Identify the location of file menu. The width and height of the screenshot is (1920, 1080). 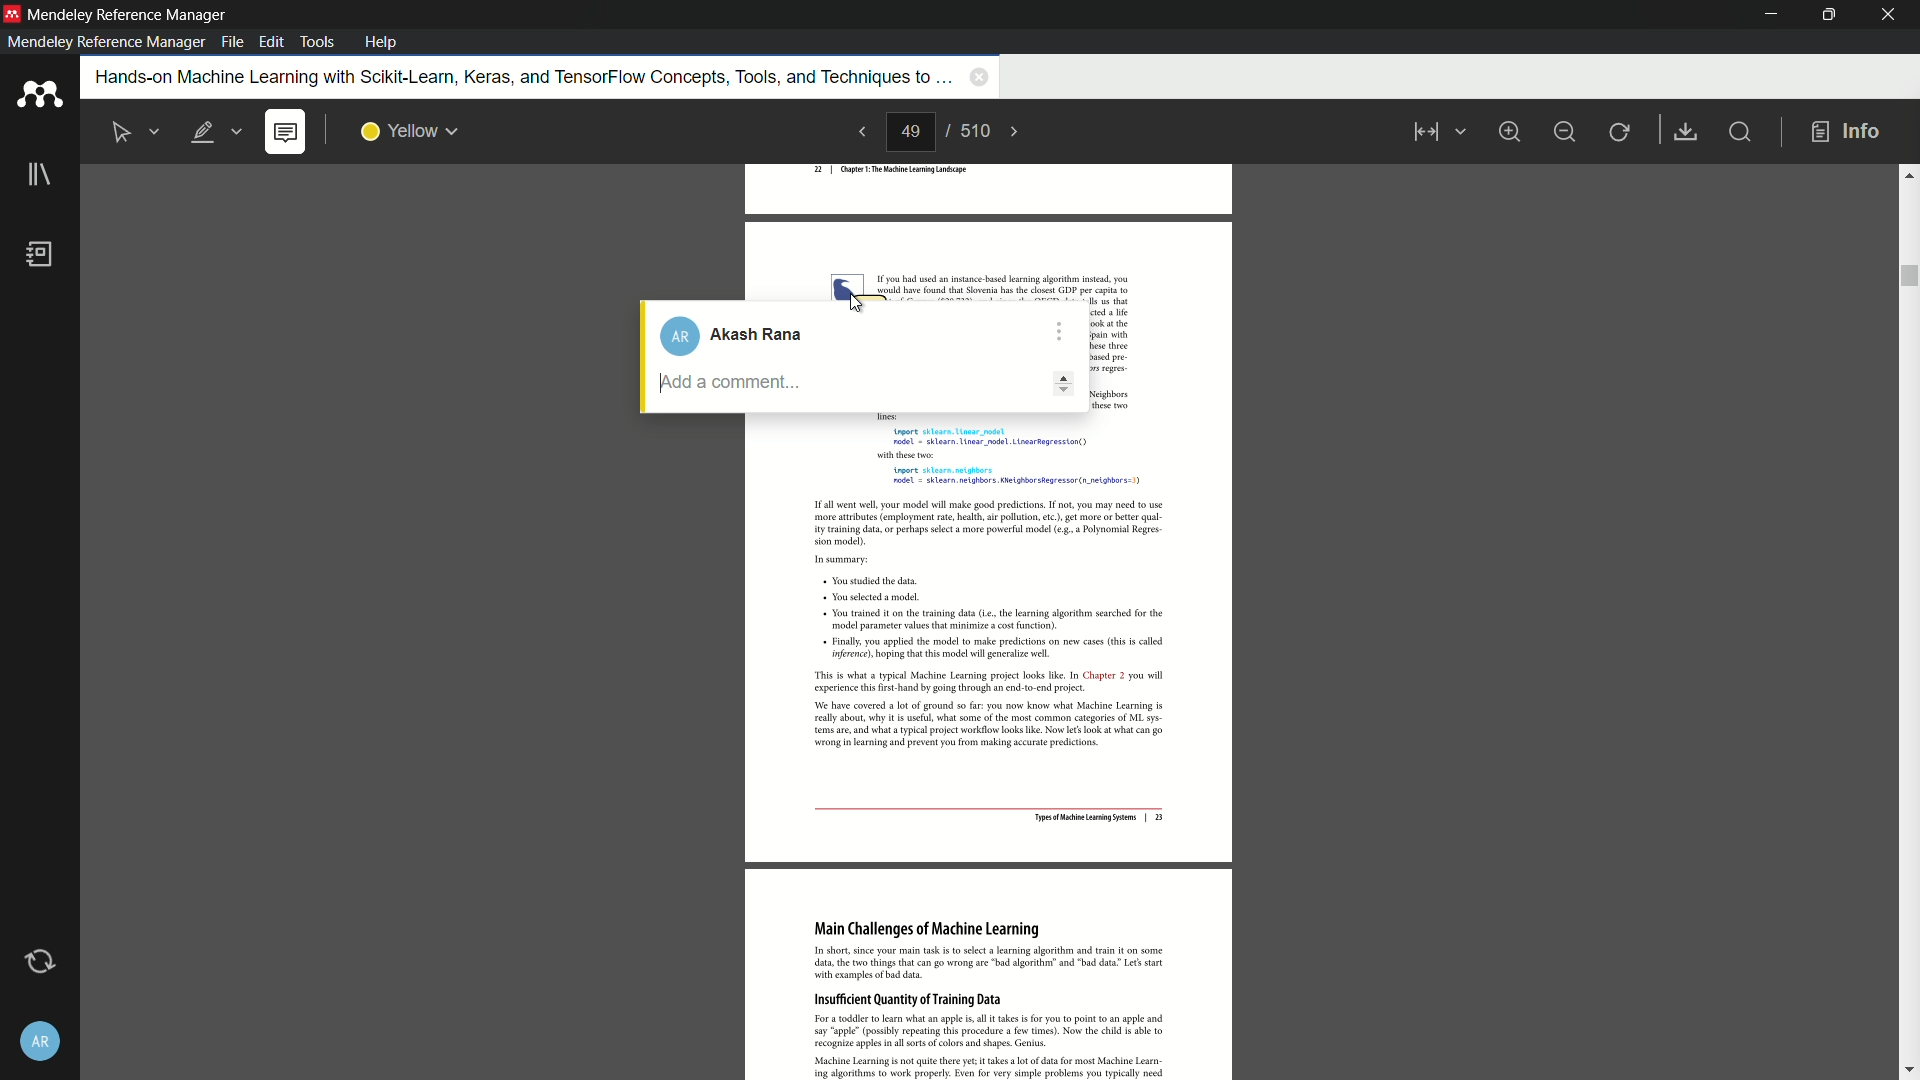
(230, 43).